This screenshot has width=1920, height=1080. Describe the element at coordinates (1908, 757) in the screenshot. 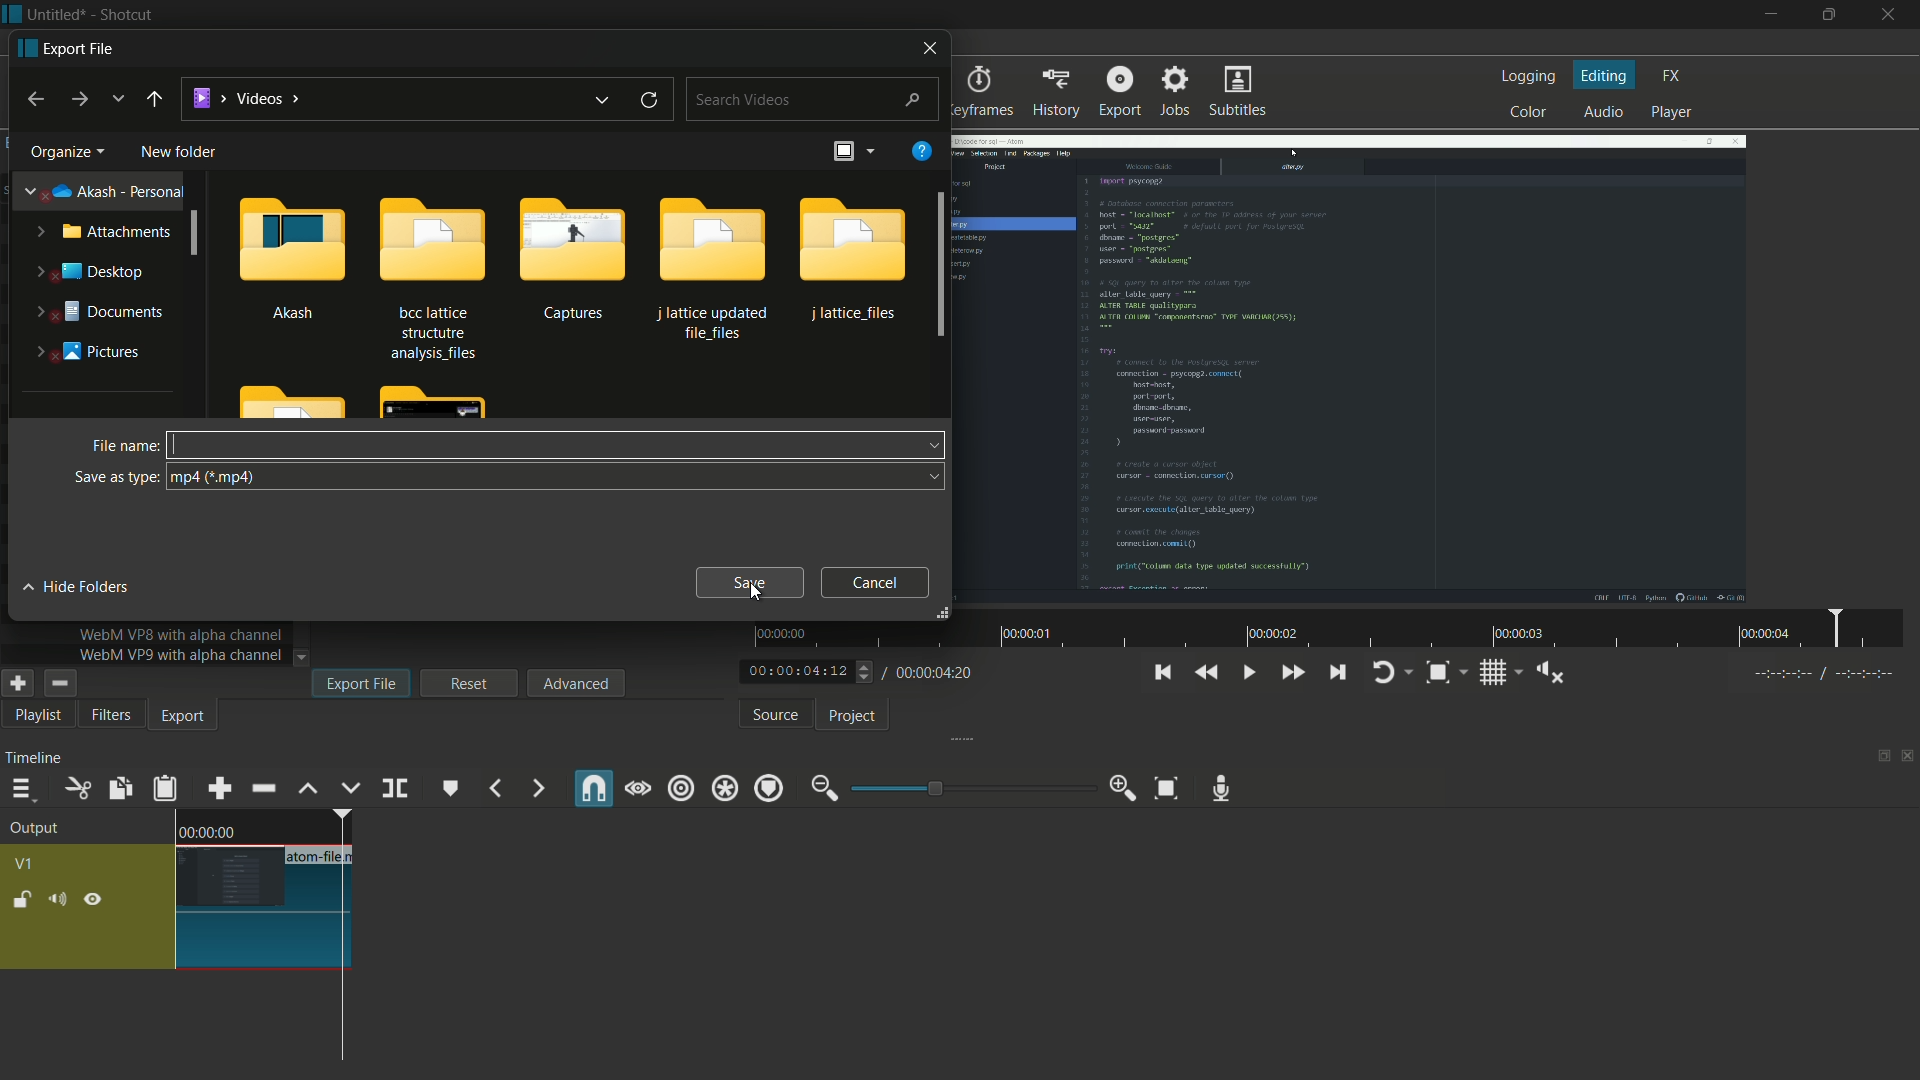

I see `close timeline` at that location.